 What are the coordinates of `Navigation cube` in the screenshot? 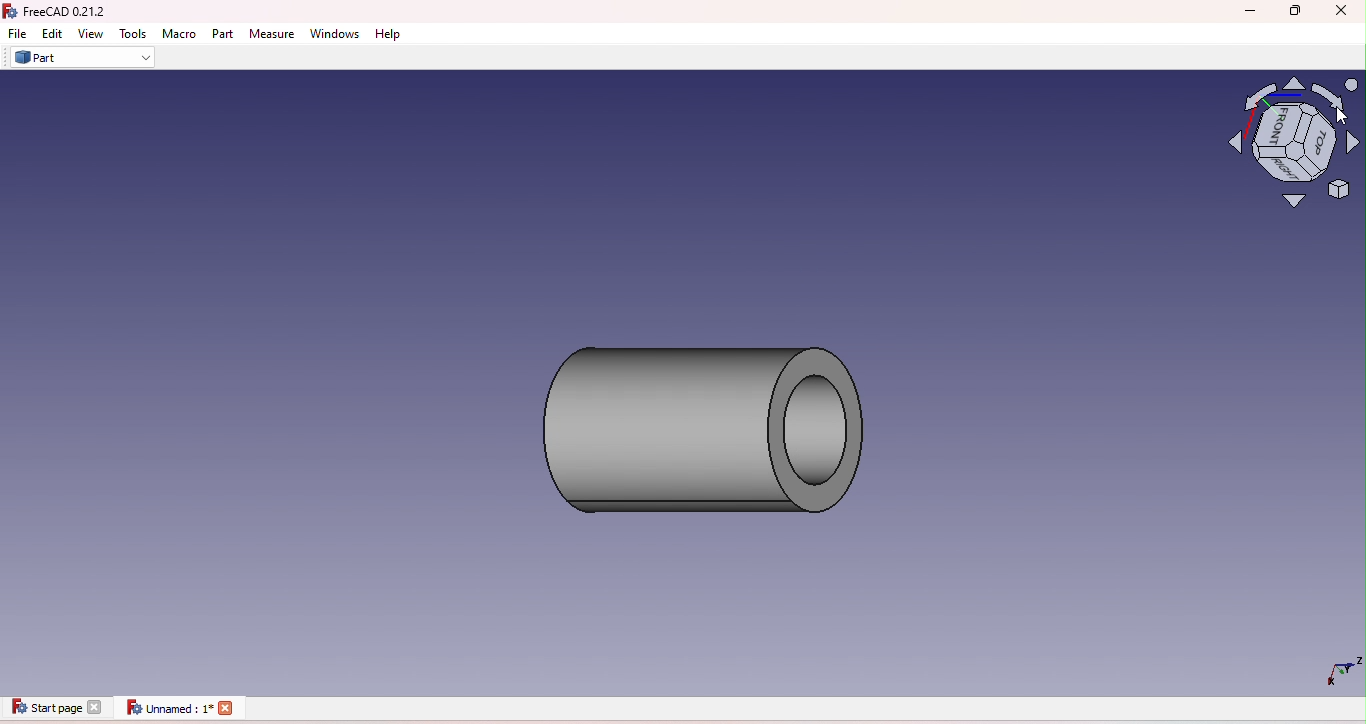 It's located at (1293, 146).